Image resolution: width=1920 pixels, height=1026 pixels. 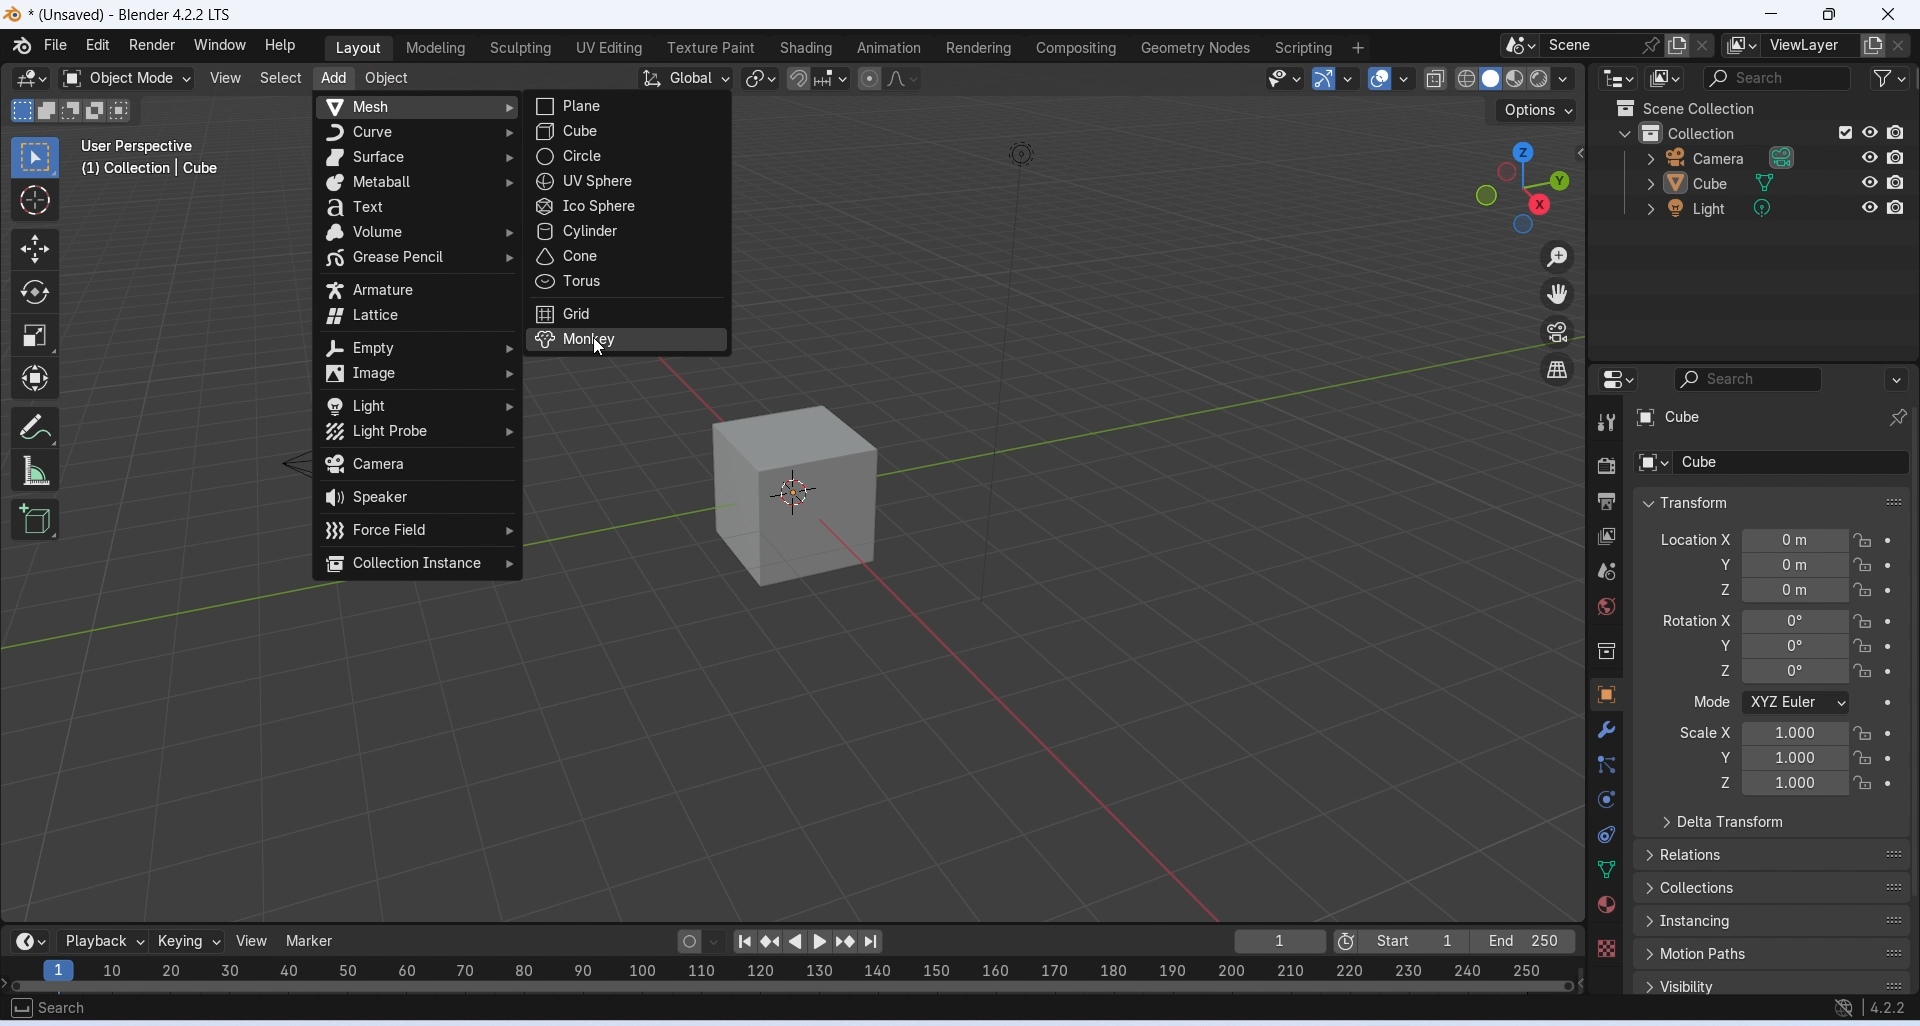 I want to click on add view layer, so click(x=1873, y=45).